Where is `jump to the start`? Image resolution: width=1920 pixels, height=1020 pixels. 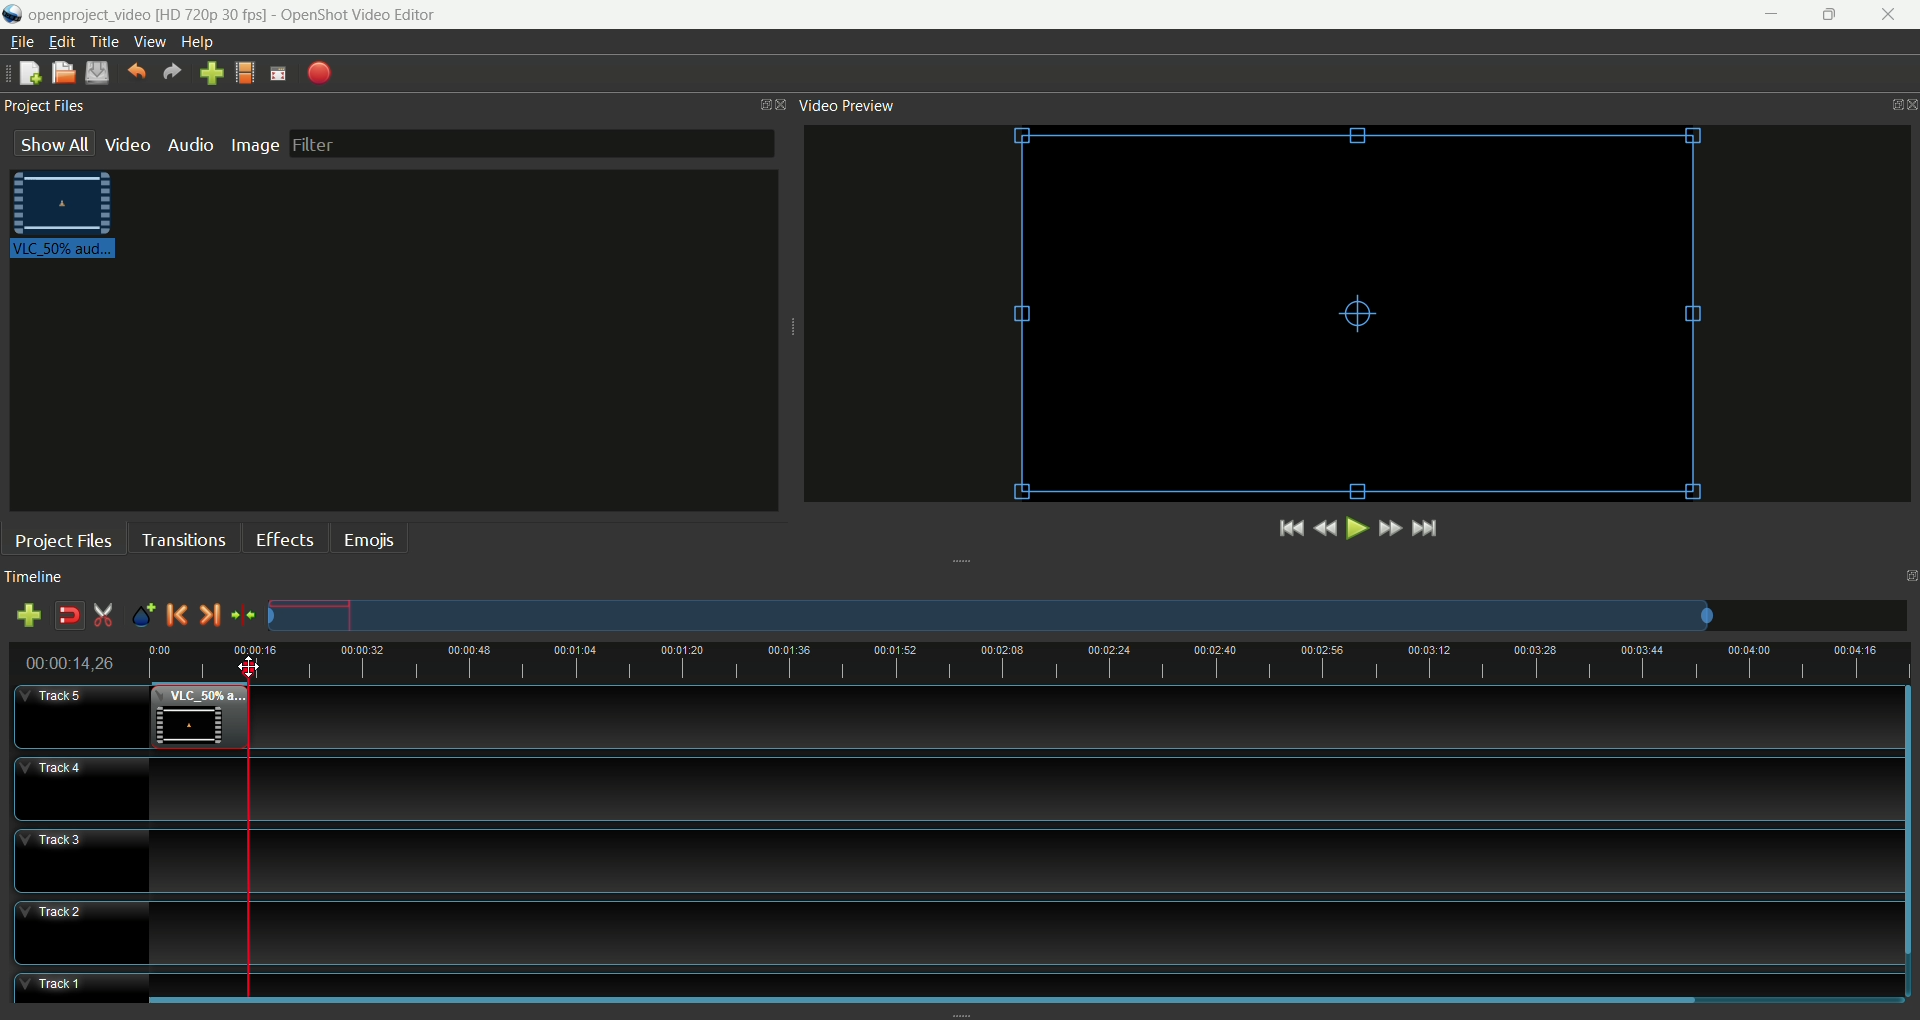
jump to the start is located at coordinates (1291, 527).